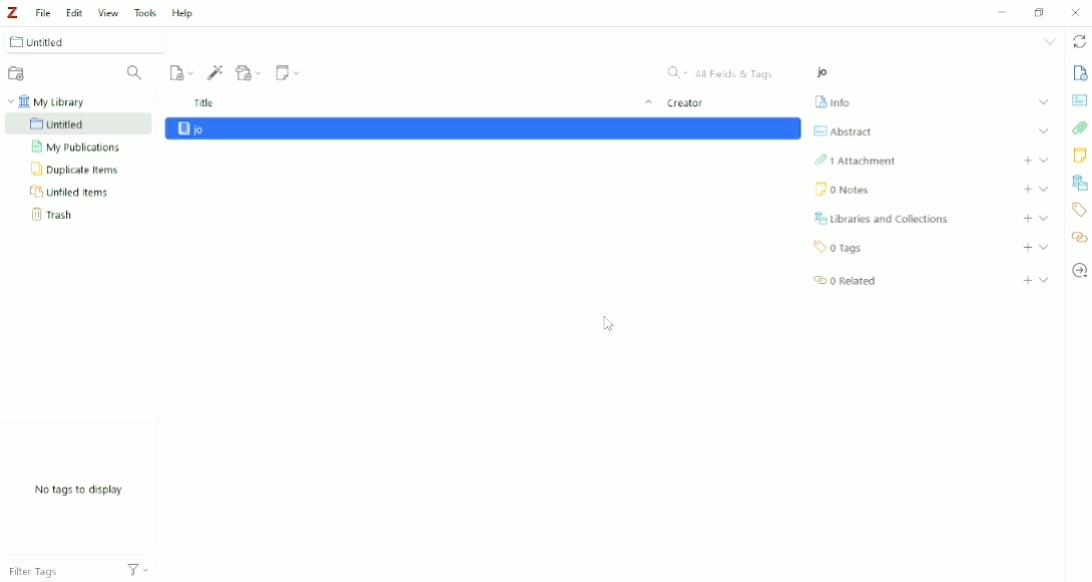  What do you see at coordinates (484, 153) in the screenshot?
I see `PDF` at bounding box center [484, 153].